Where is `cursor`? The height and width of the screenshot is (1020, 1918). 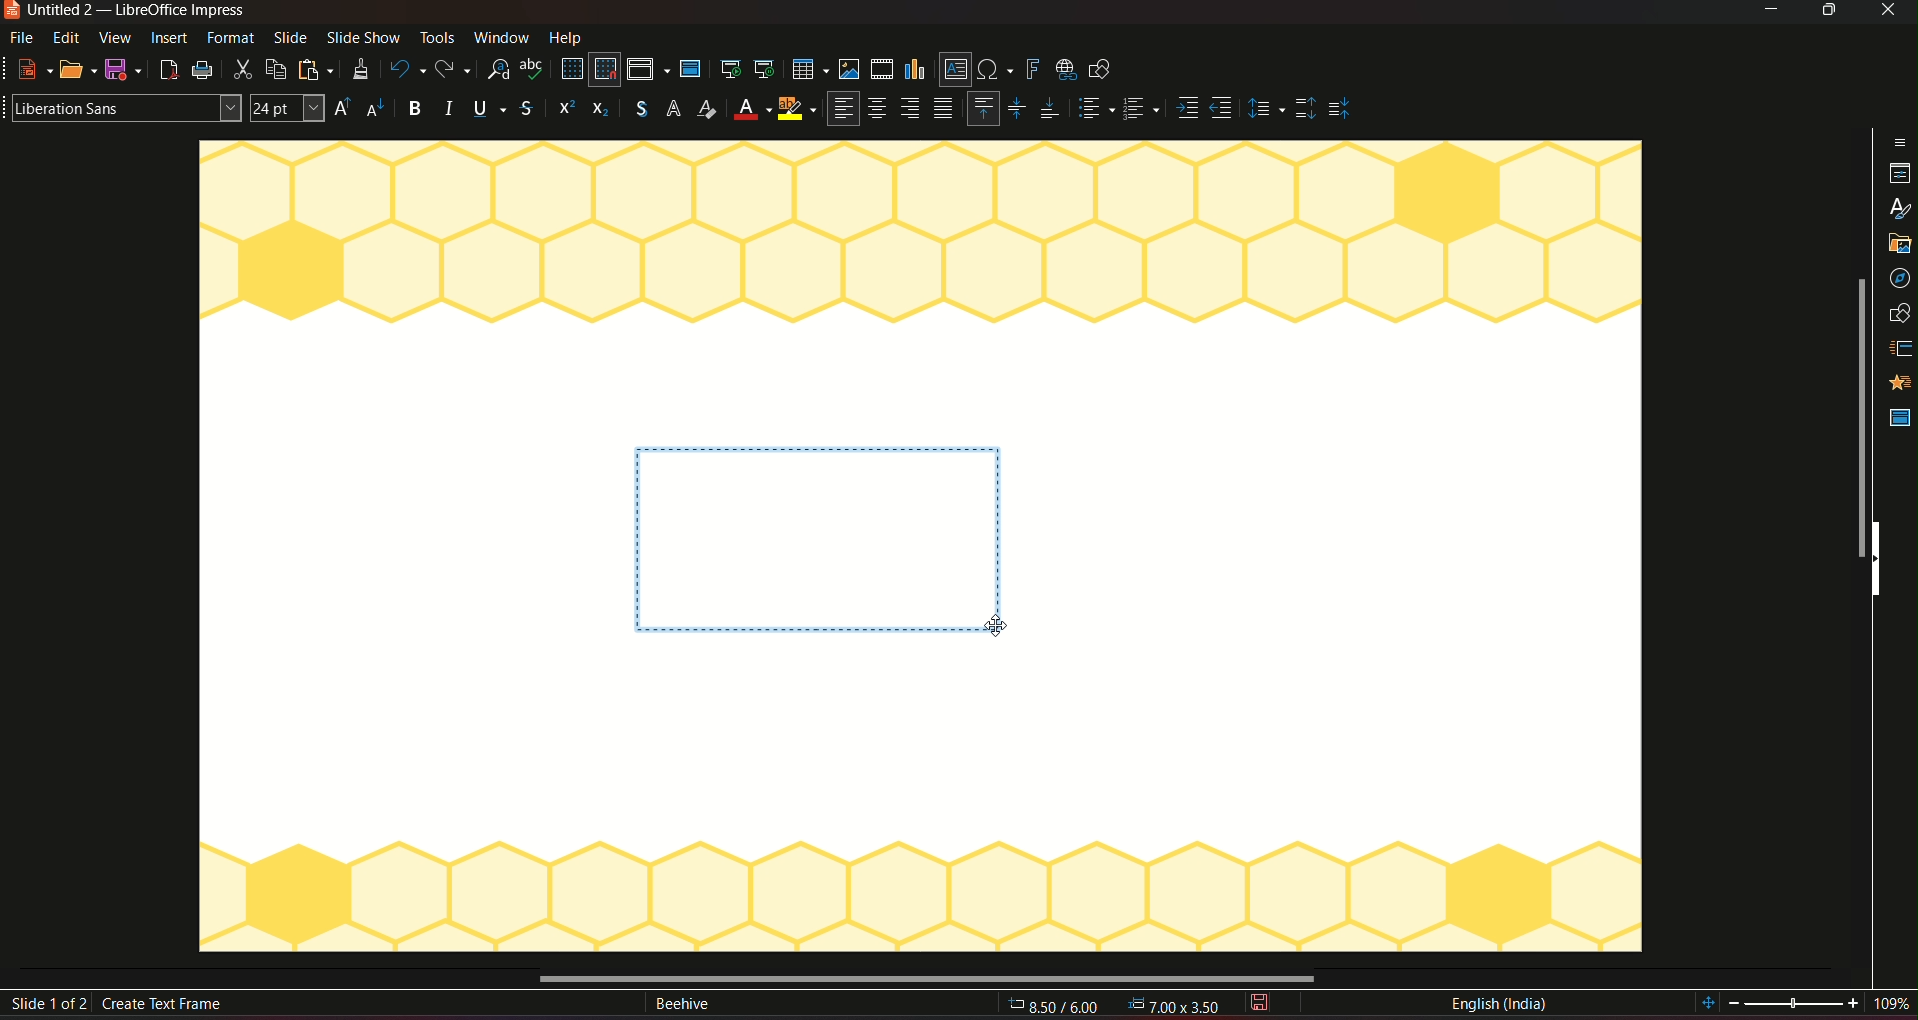 cursor is located at coordinates (999, 628).